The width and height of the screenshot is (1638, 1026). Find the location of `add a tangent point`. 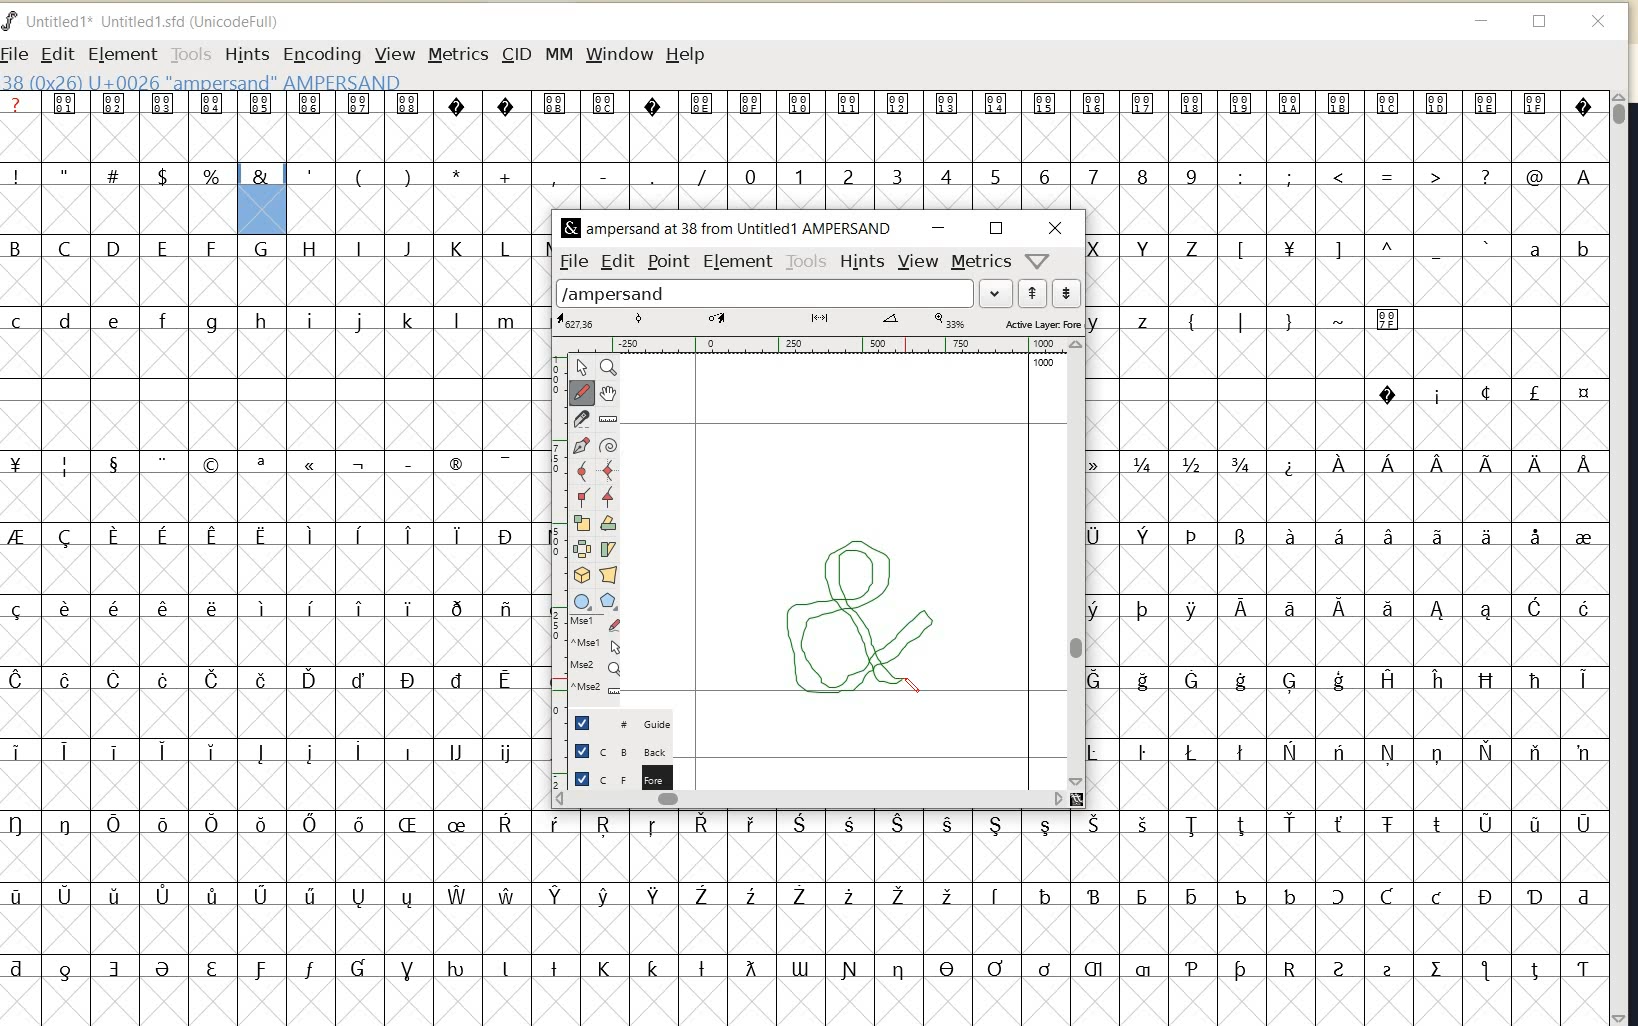

add a tangent point is located at coordinates (608, 496).